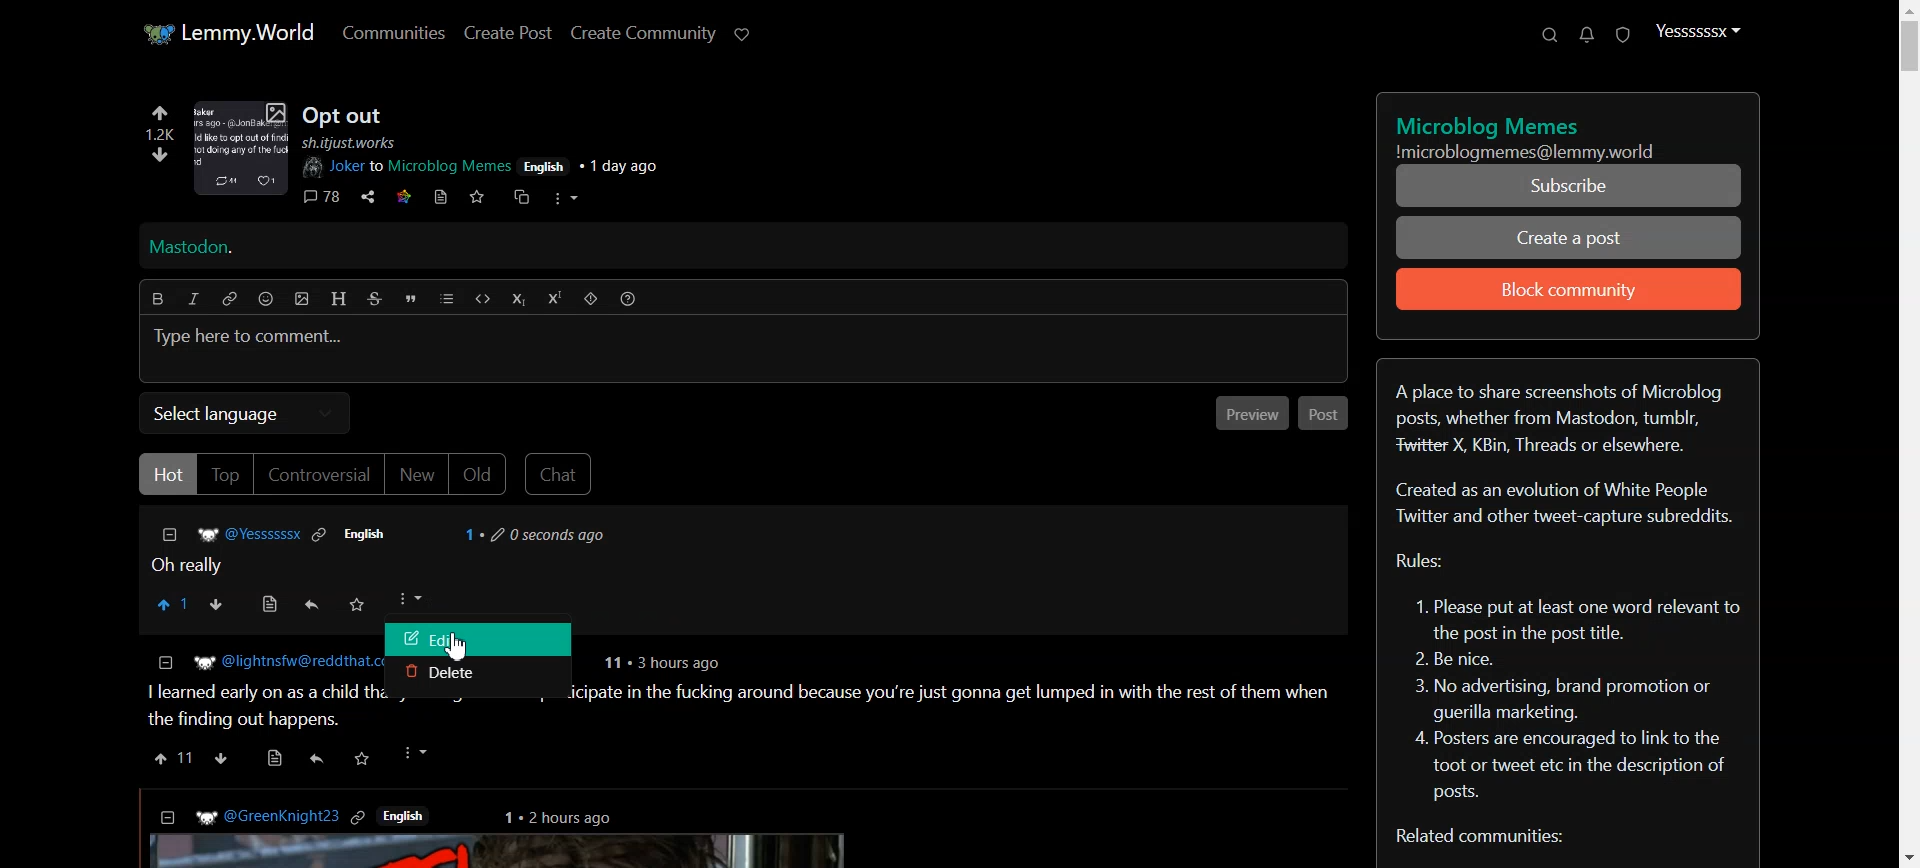  What do you see at coordinates (173, 757) in the screenshot?
I see `upvote` at bounding box center [173, 757].